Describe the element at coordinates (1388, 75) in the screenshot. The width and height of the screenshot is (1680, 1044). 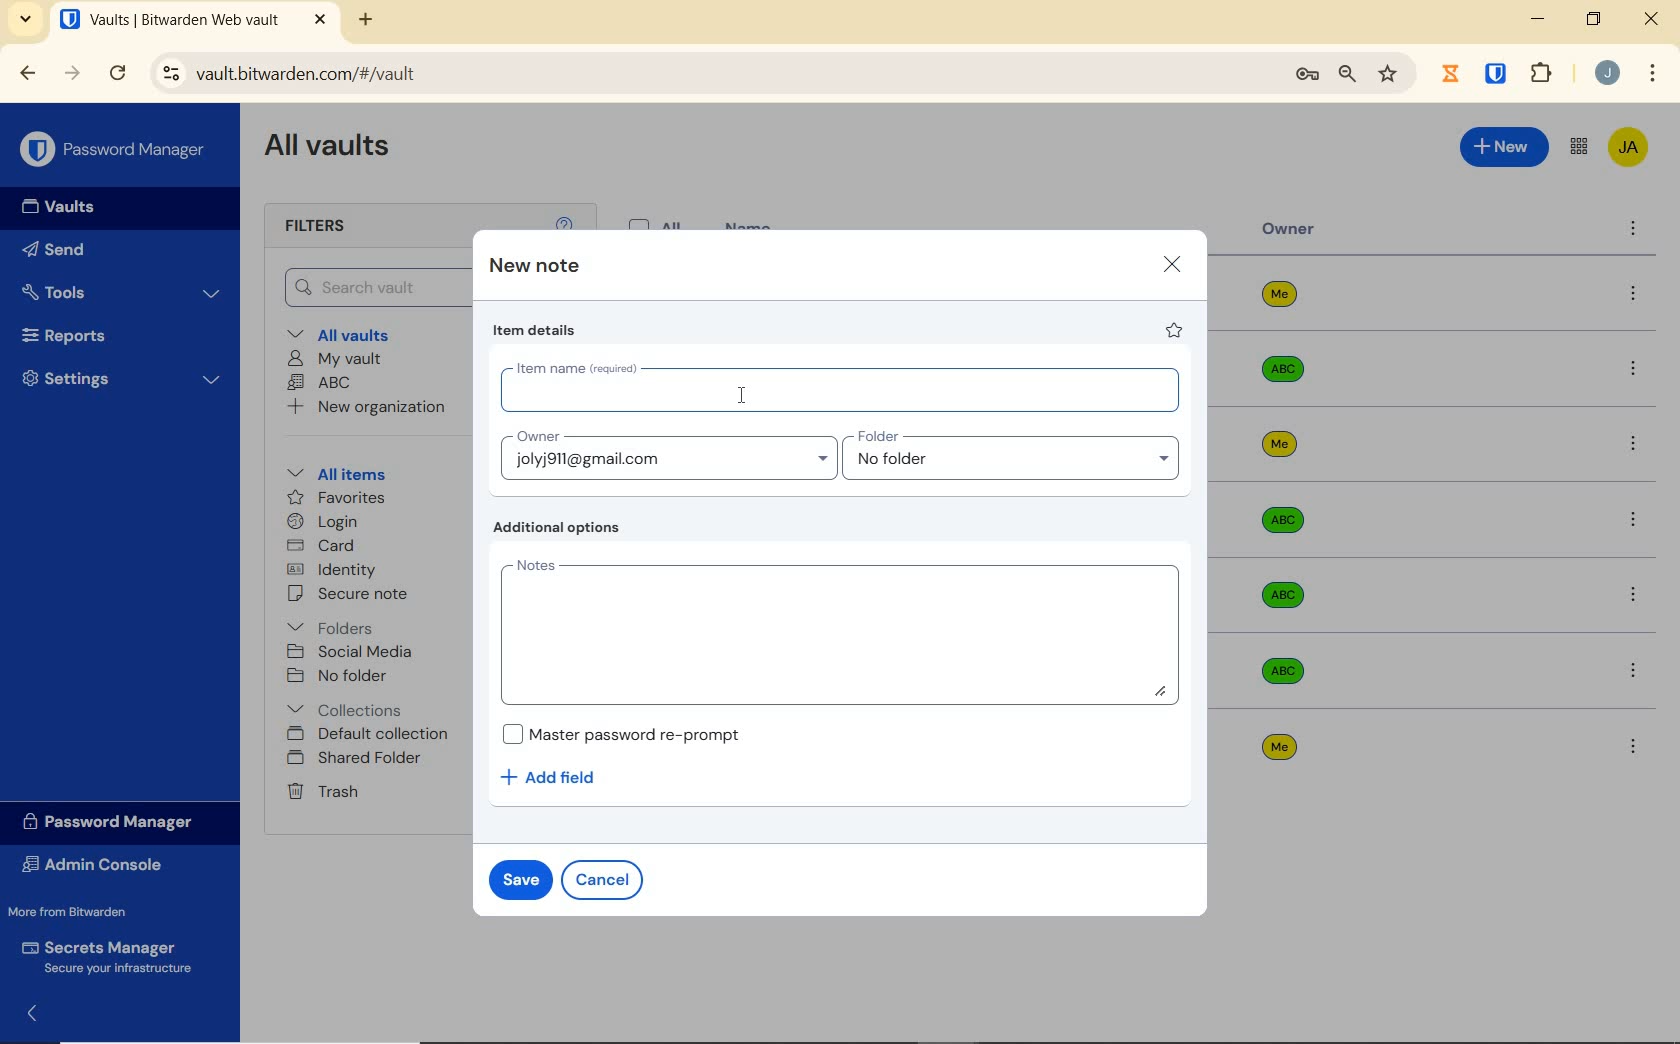
I see `bookmark` at that location.